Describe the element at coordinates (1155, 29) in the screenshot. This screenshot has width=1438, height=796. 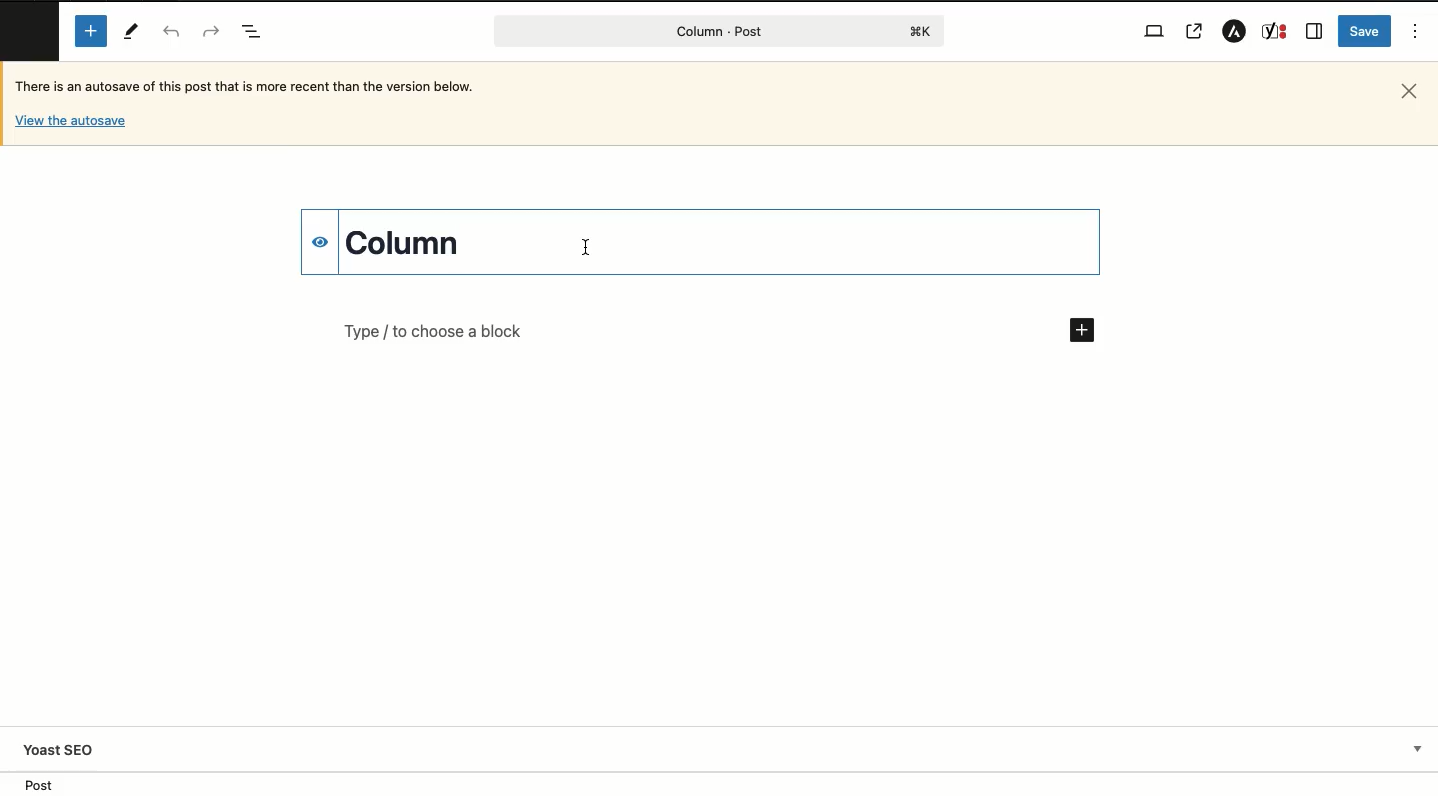
I see `View` at that location.